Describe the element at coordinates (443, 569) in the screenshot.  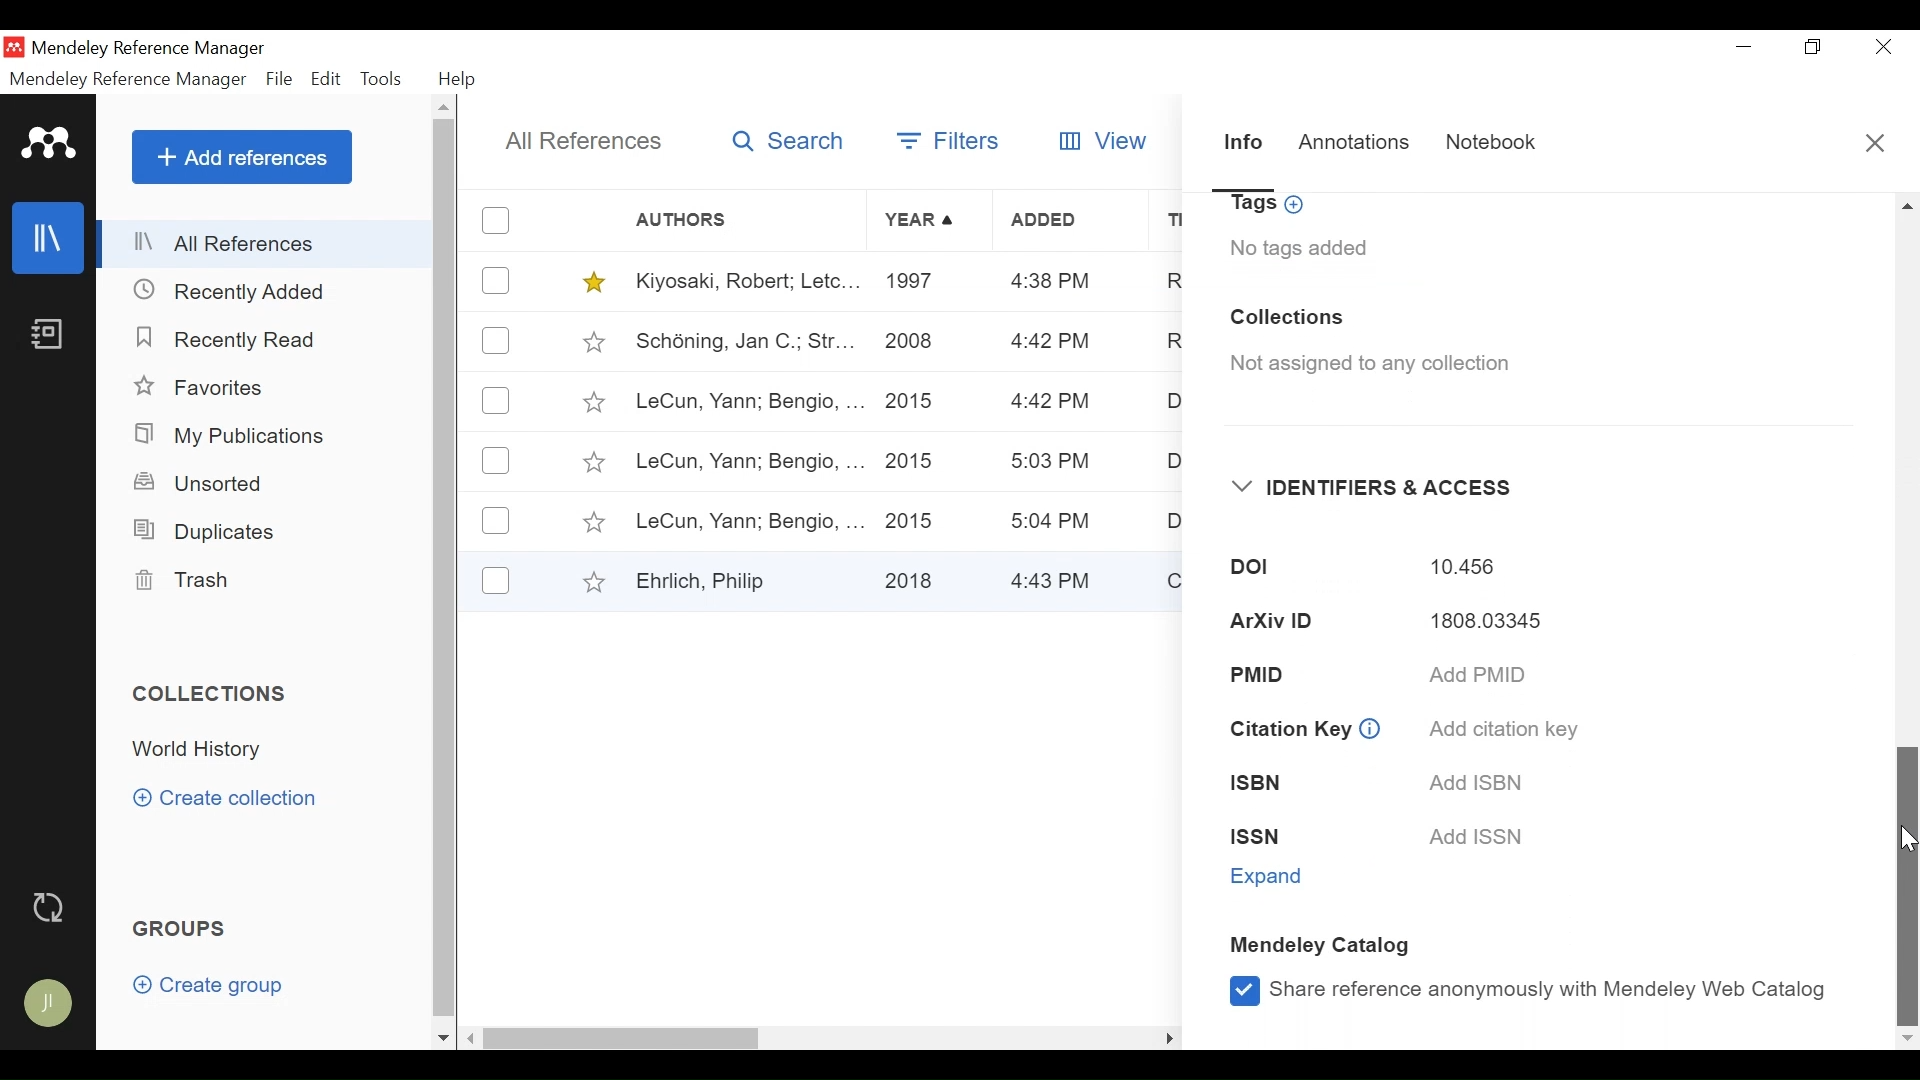
I see `vertical scroll bar` at that location.